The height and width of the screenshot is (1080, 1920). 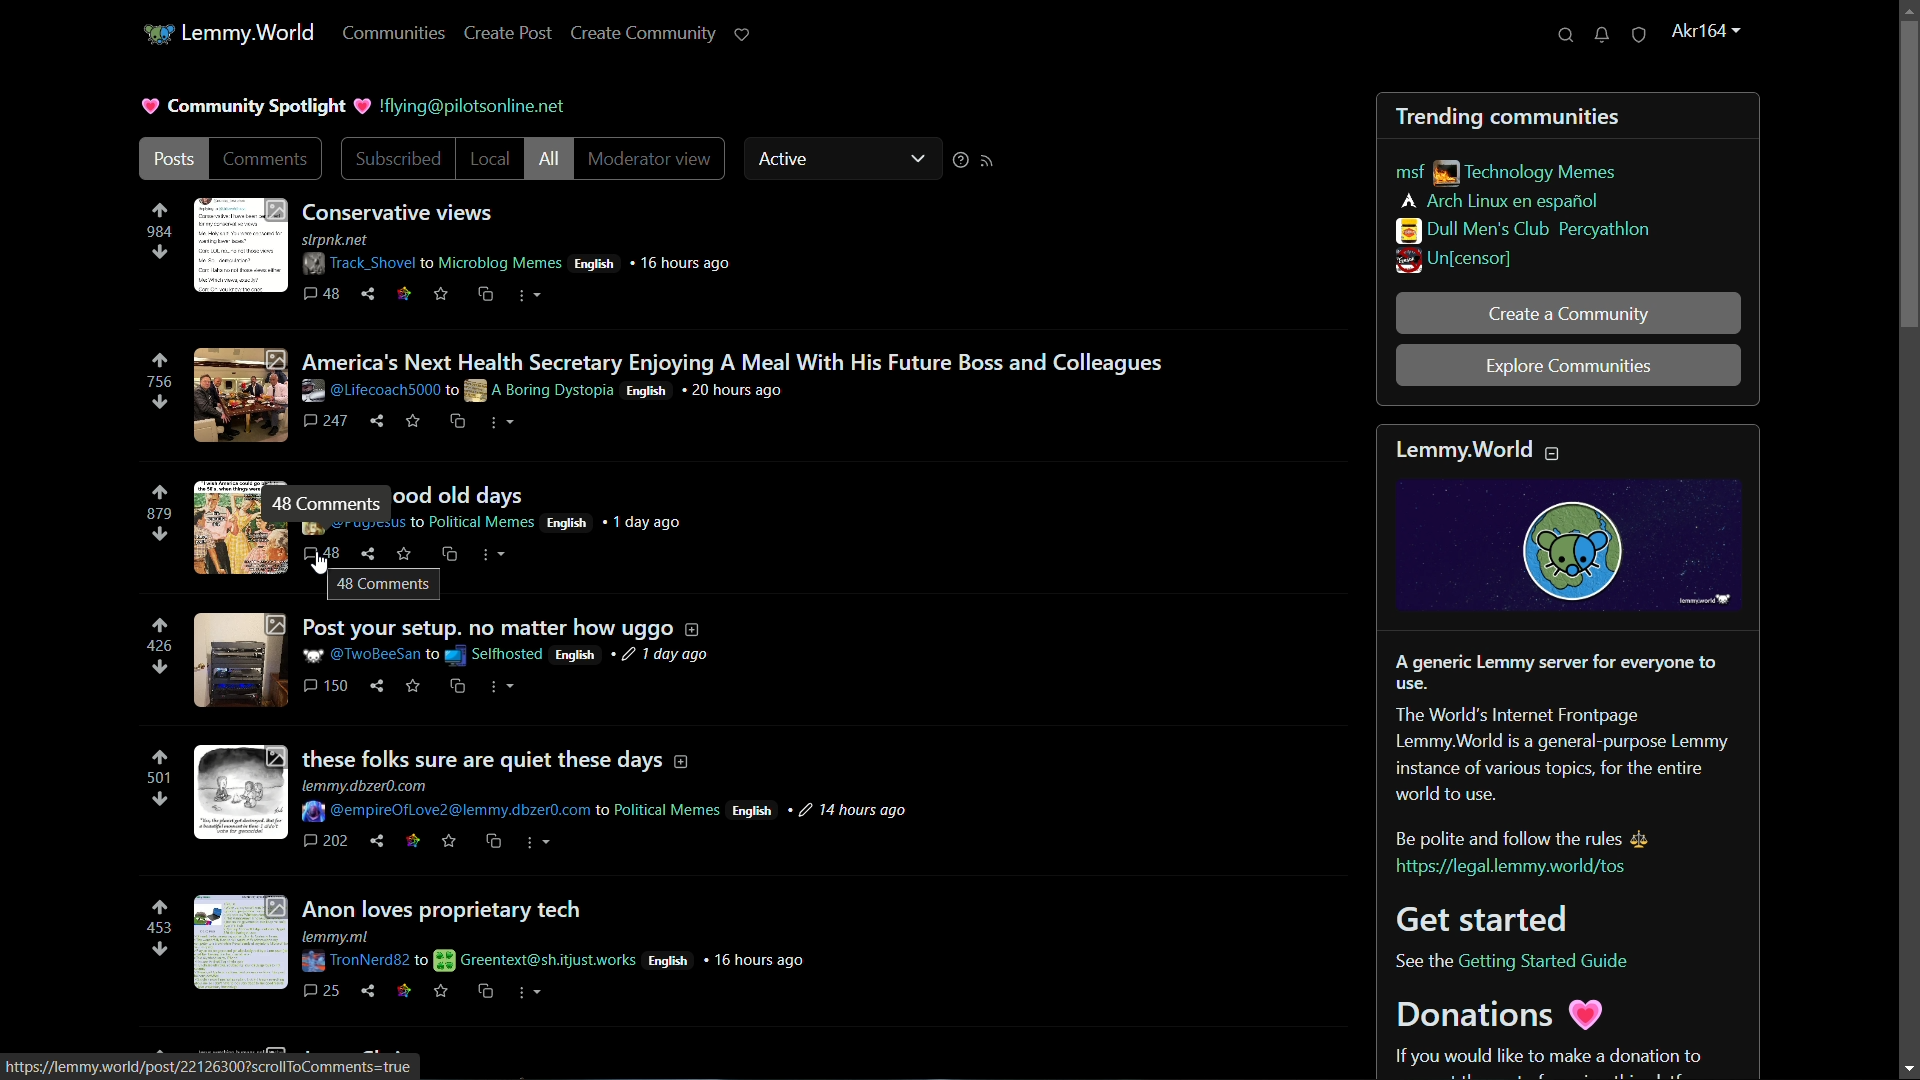 What do you see at coordinates (160, 361) in the screenshot?
I see `upvote` at bounding box center [160, 361].